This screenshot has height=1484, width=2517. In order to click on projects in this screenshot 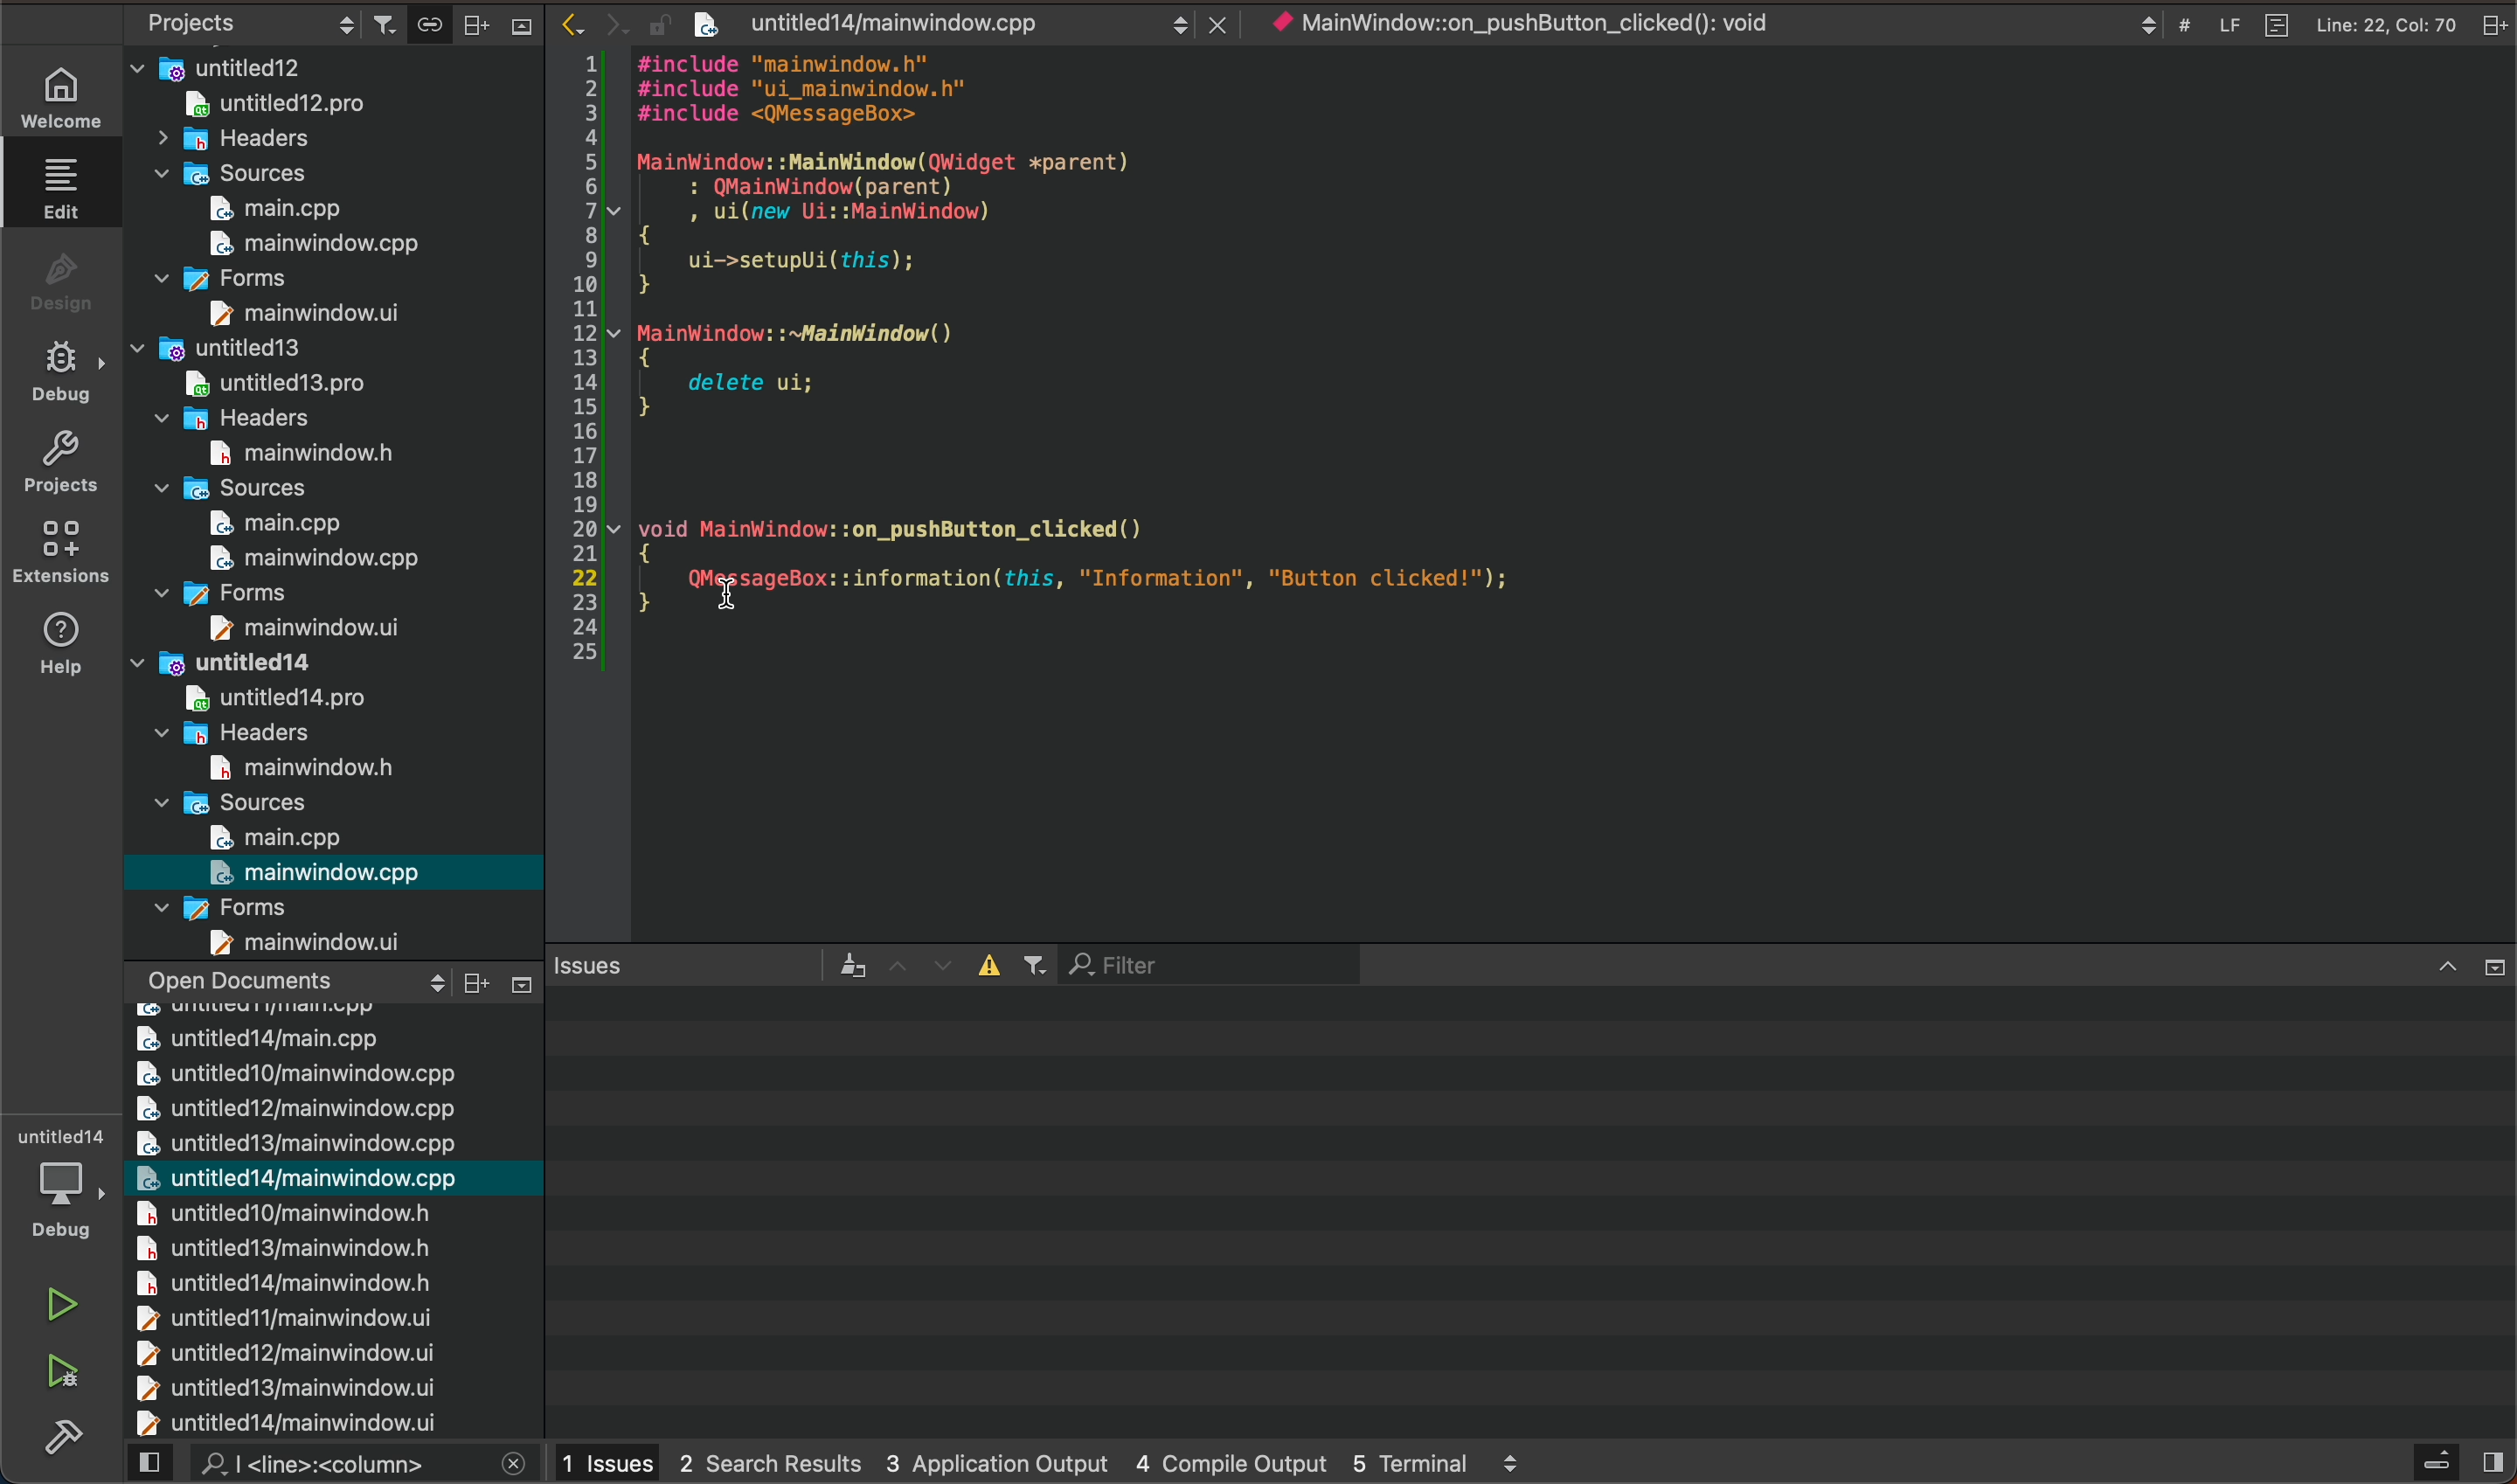, I will do `click(59, 460)`.